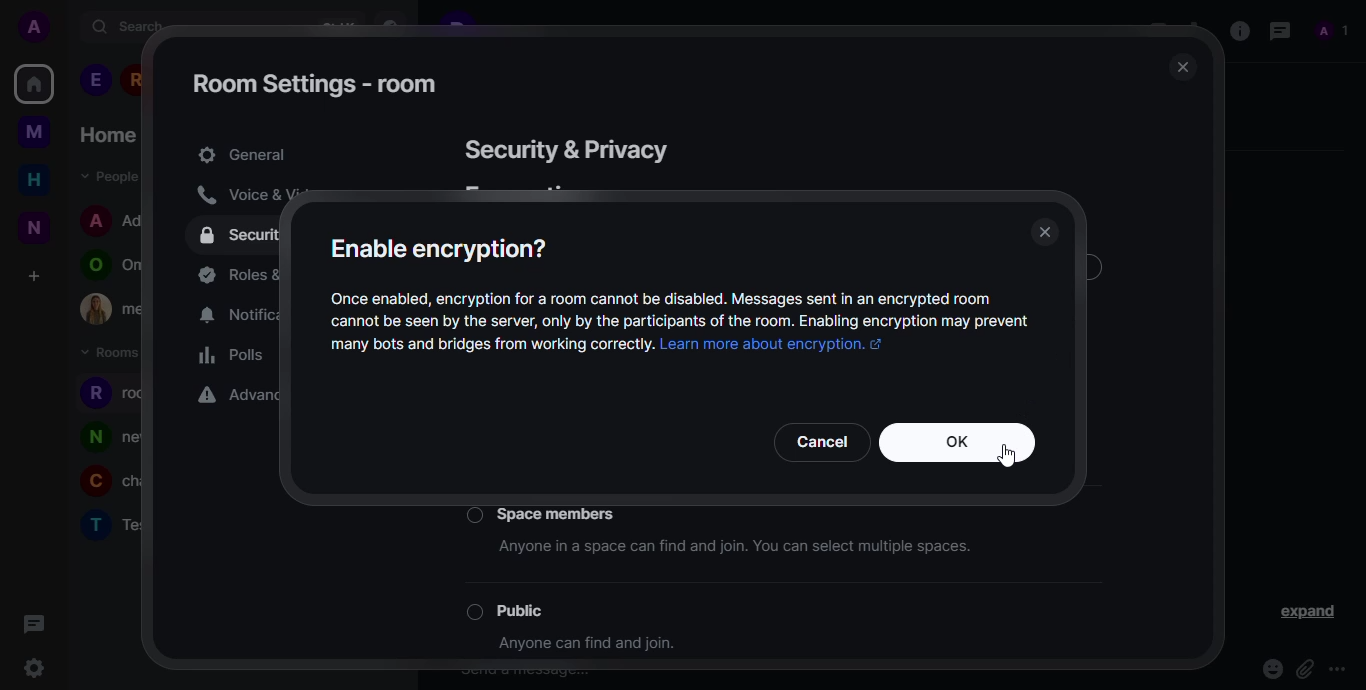  I want to click on ok, so click(959, 442).